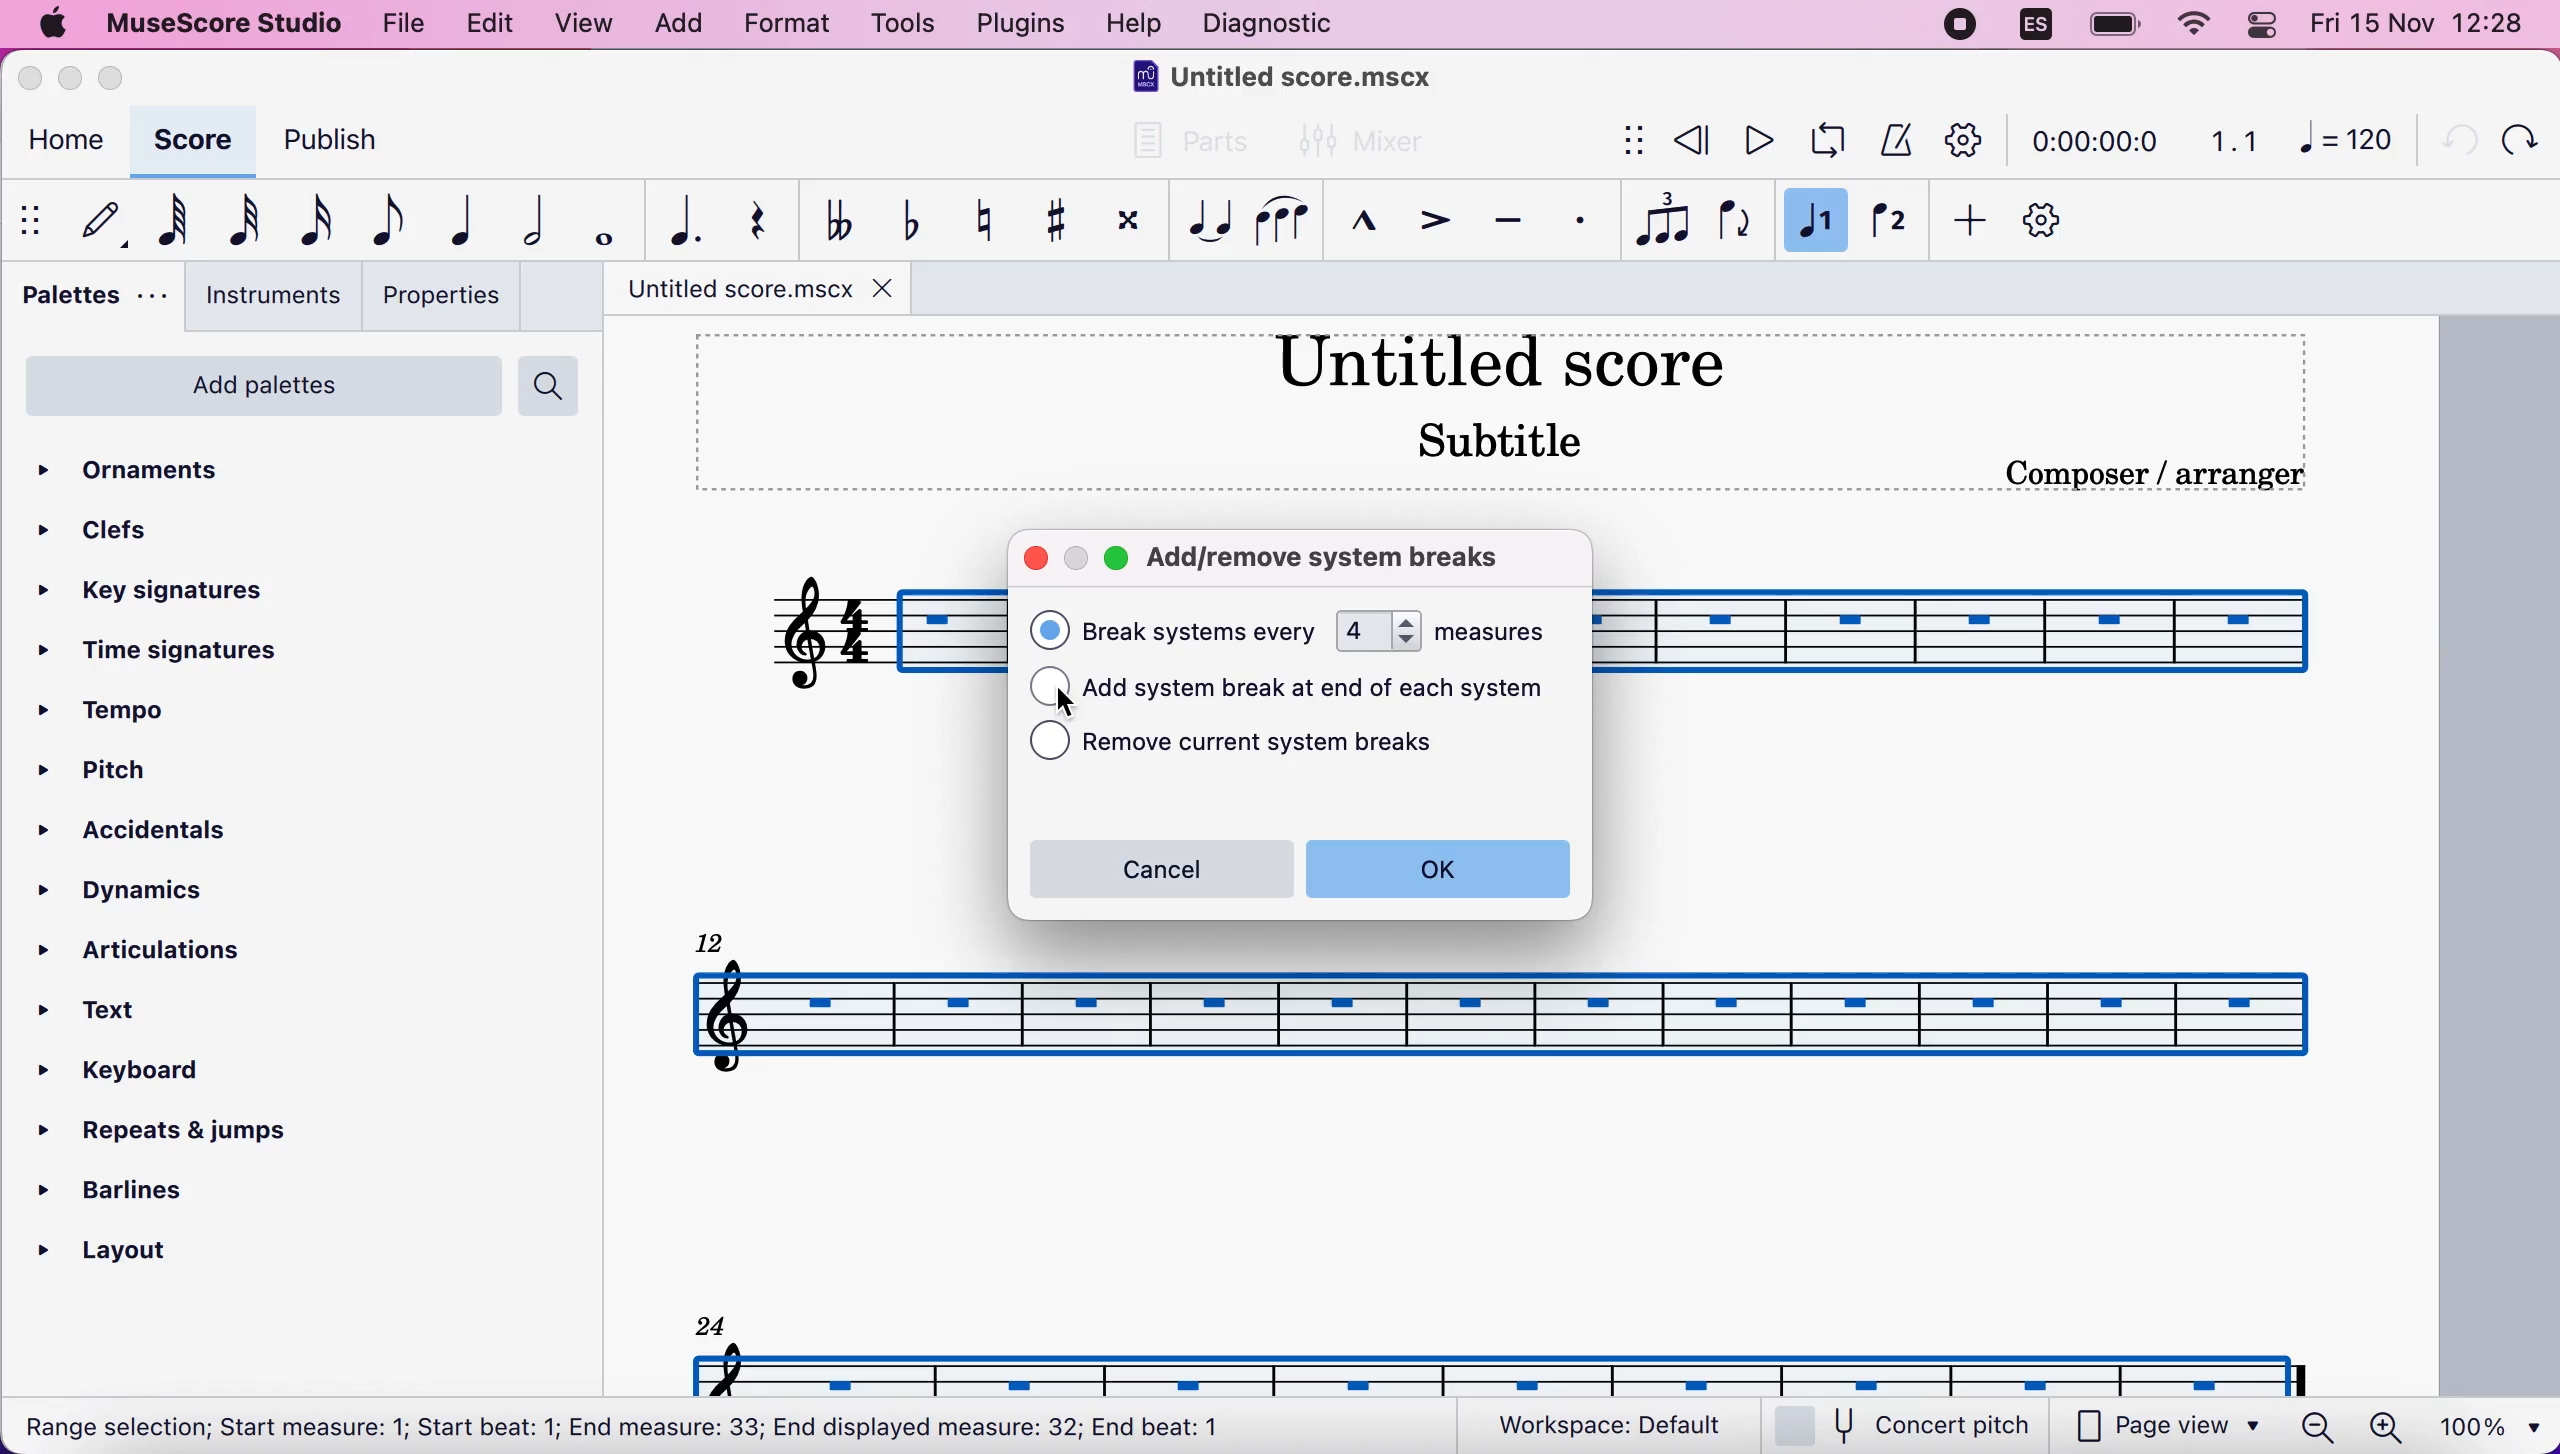 The image size is (2560, 1454). Describe the element at coordinates (901, 26) in the screenshot. I see `tools` at that location.